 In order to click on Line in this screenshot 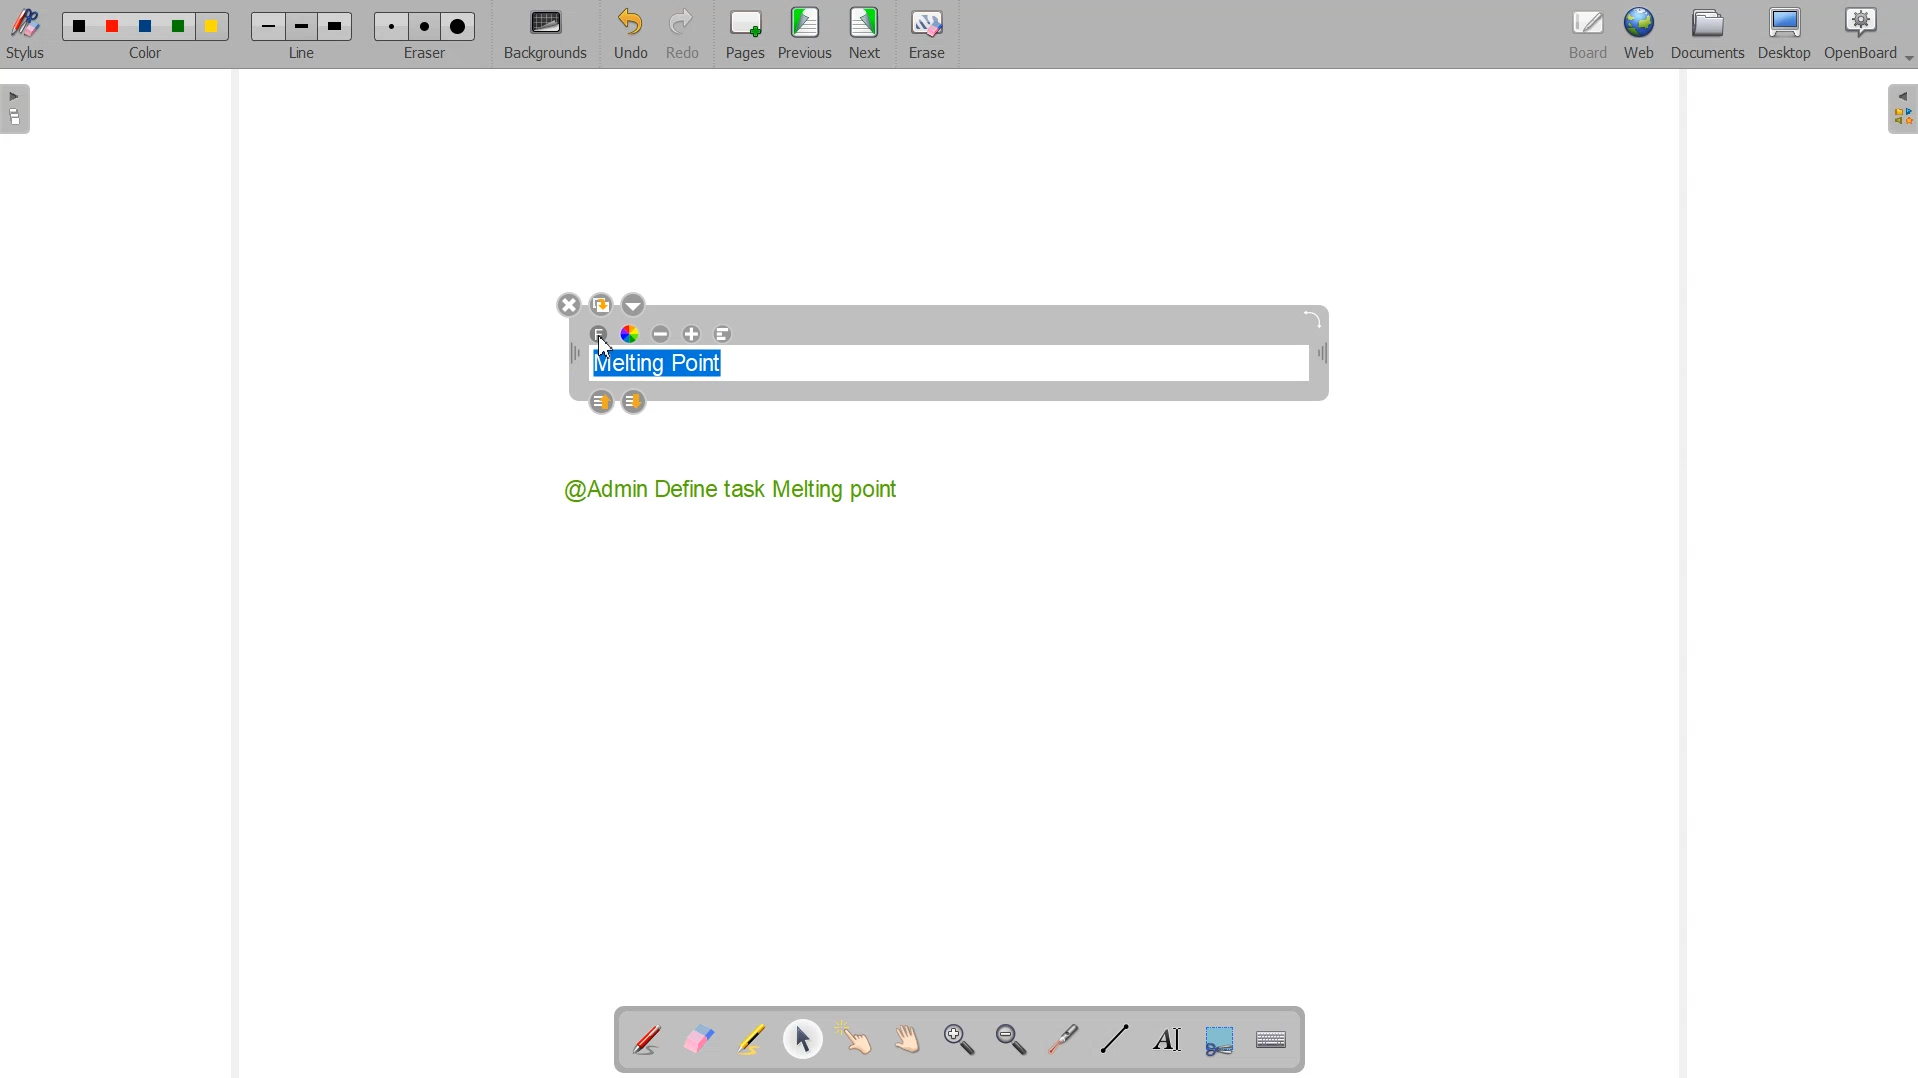, I will do `click(301, 35)`.